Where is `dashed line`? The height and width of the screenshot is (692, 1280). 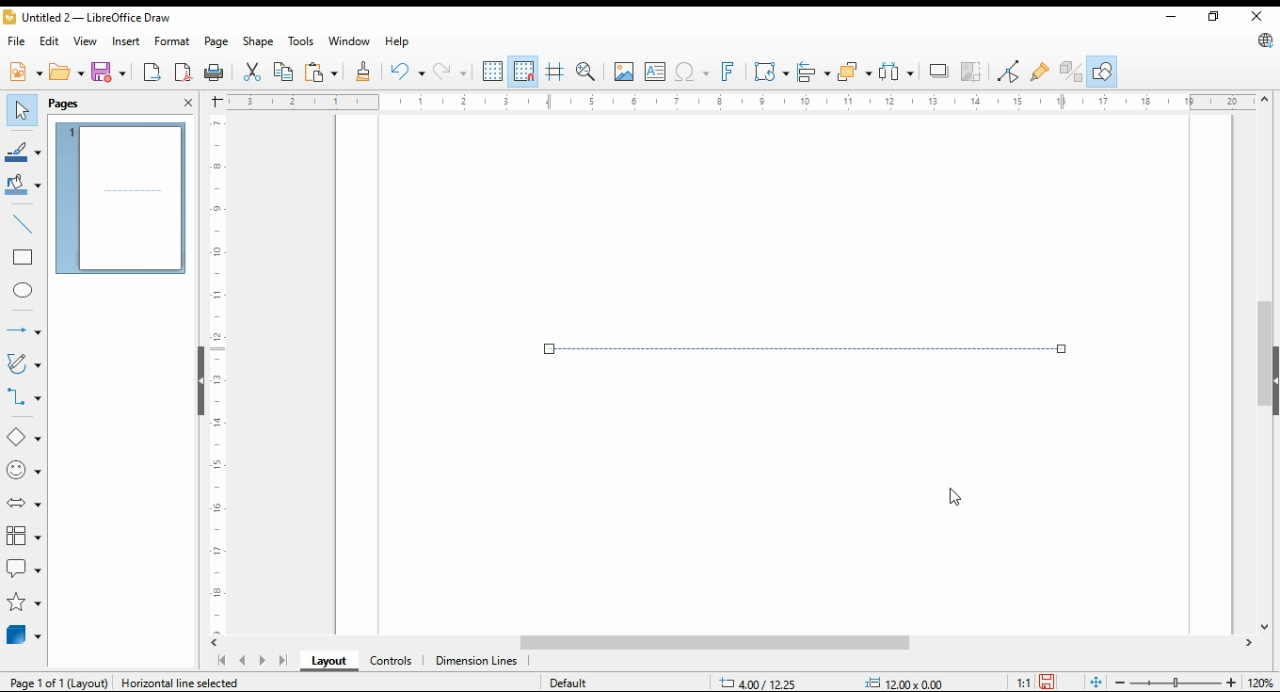 dashed line is located at coordinates (814, 349).